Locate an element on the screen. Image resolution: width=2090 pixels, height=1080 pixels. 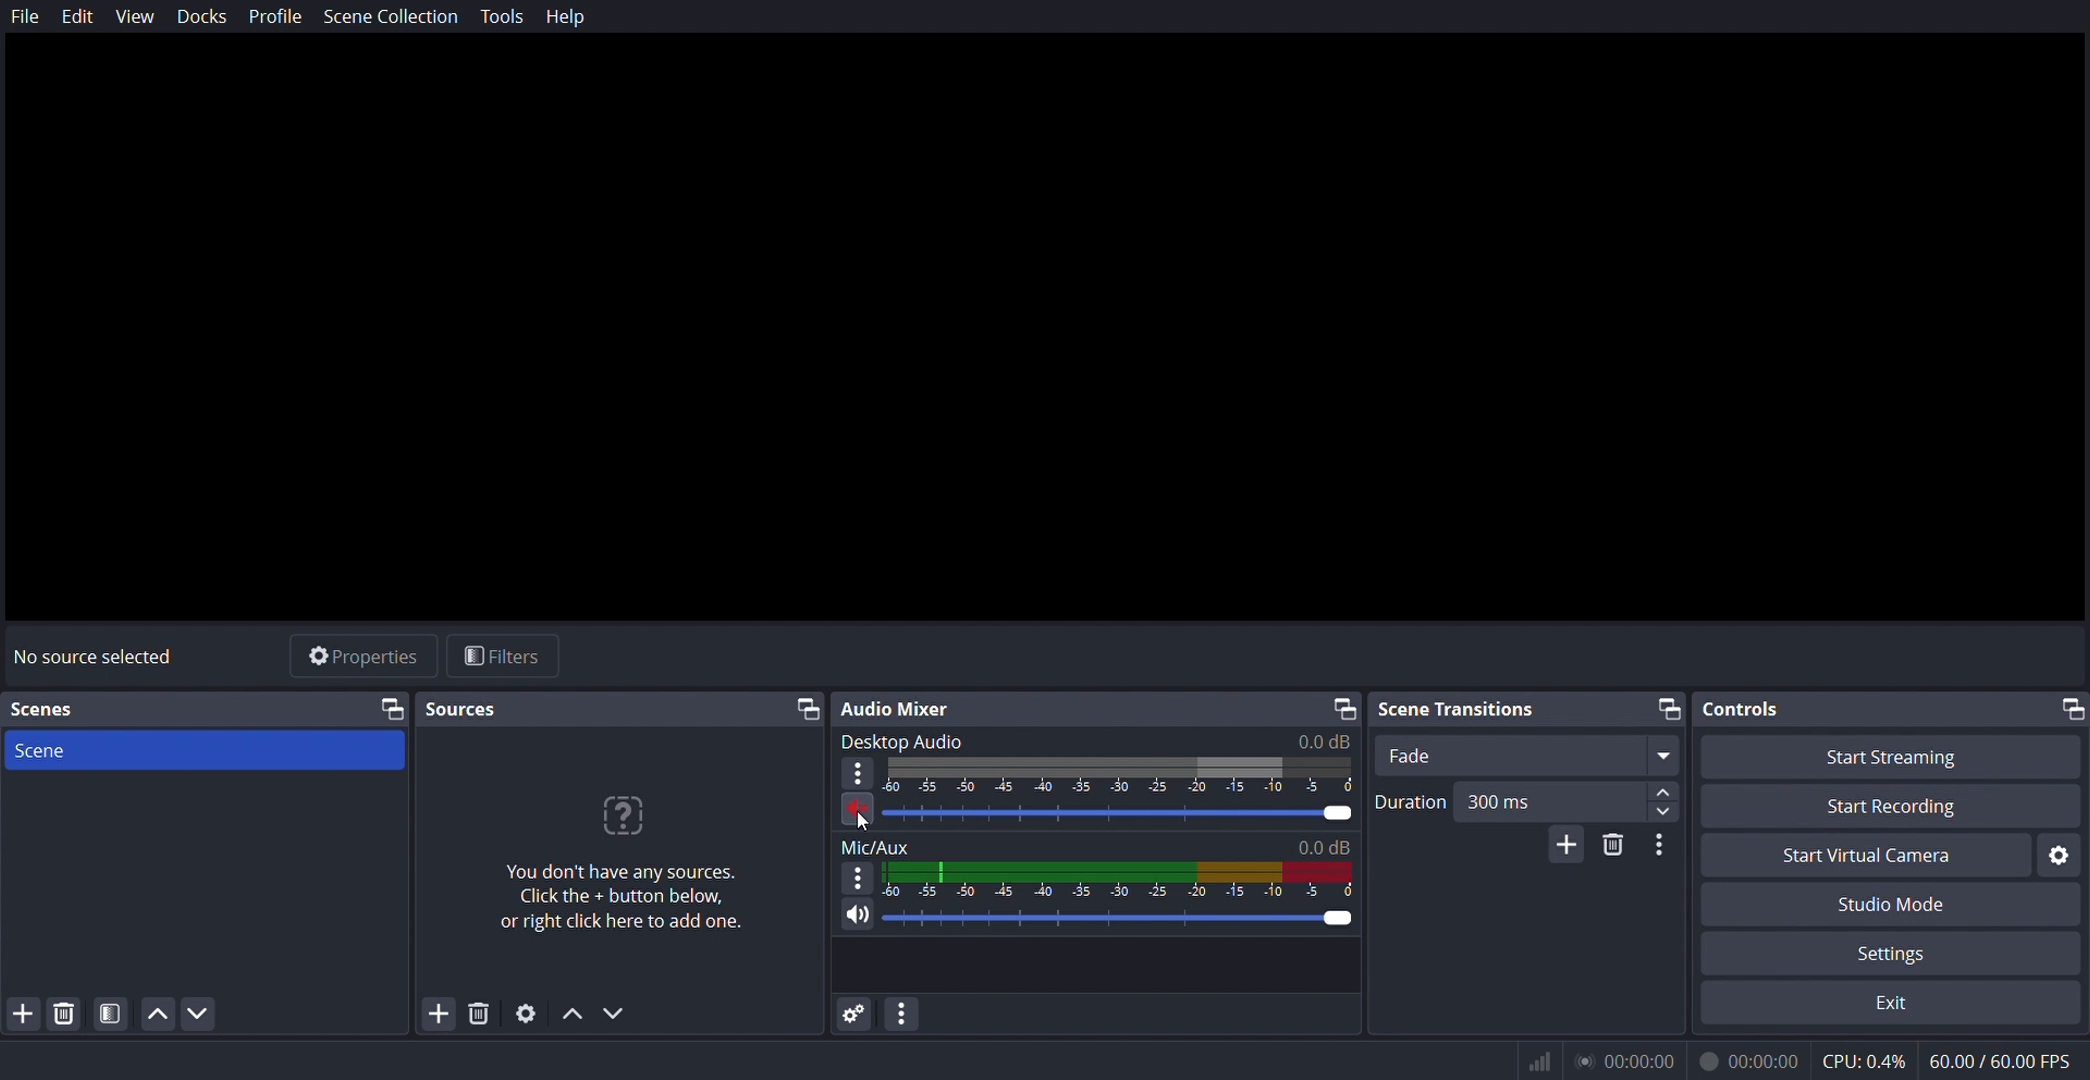
settings is located at coordinates (527, 1013).